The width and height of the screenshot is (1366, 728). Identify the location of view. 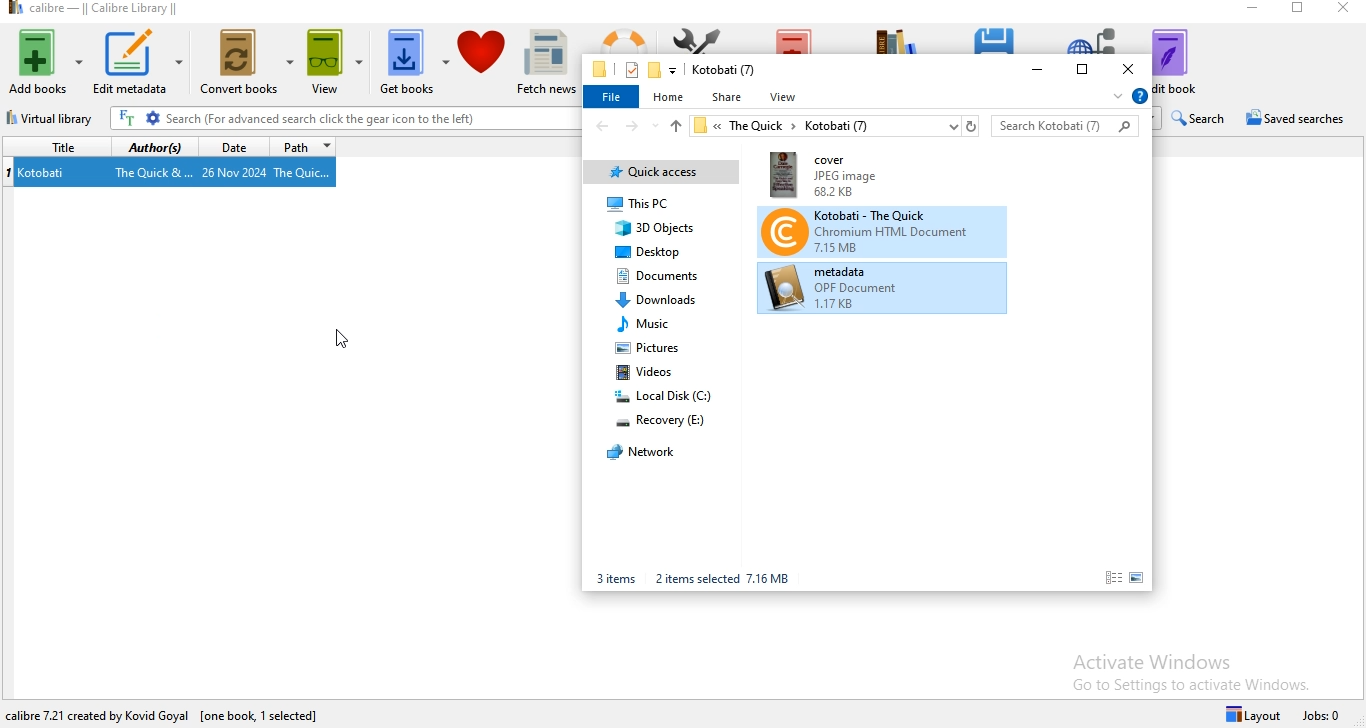
(786, 97).